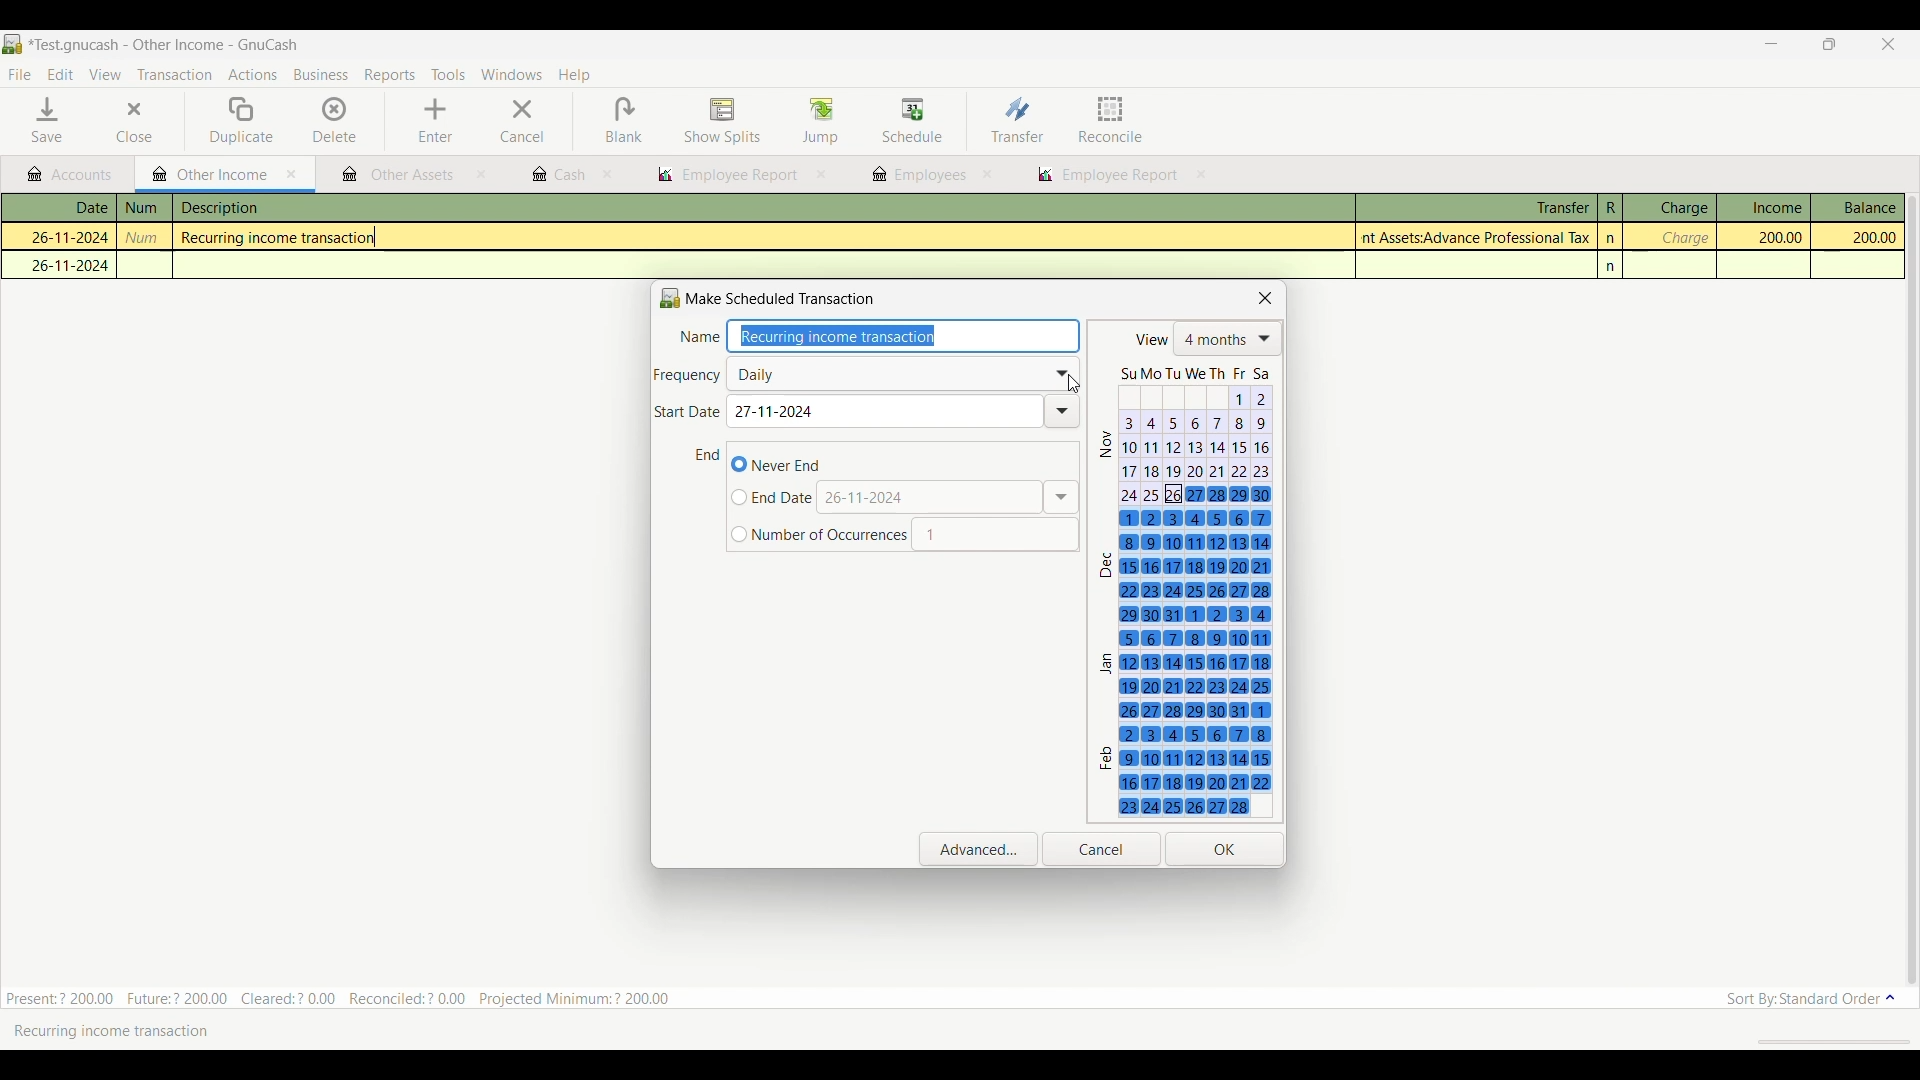 The height and width of the screenshot is (1080, 1920). Describe the element at coordinates (708, 455) in the screenshot. I see `Indicates end date of transaction` at that location.